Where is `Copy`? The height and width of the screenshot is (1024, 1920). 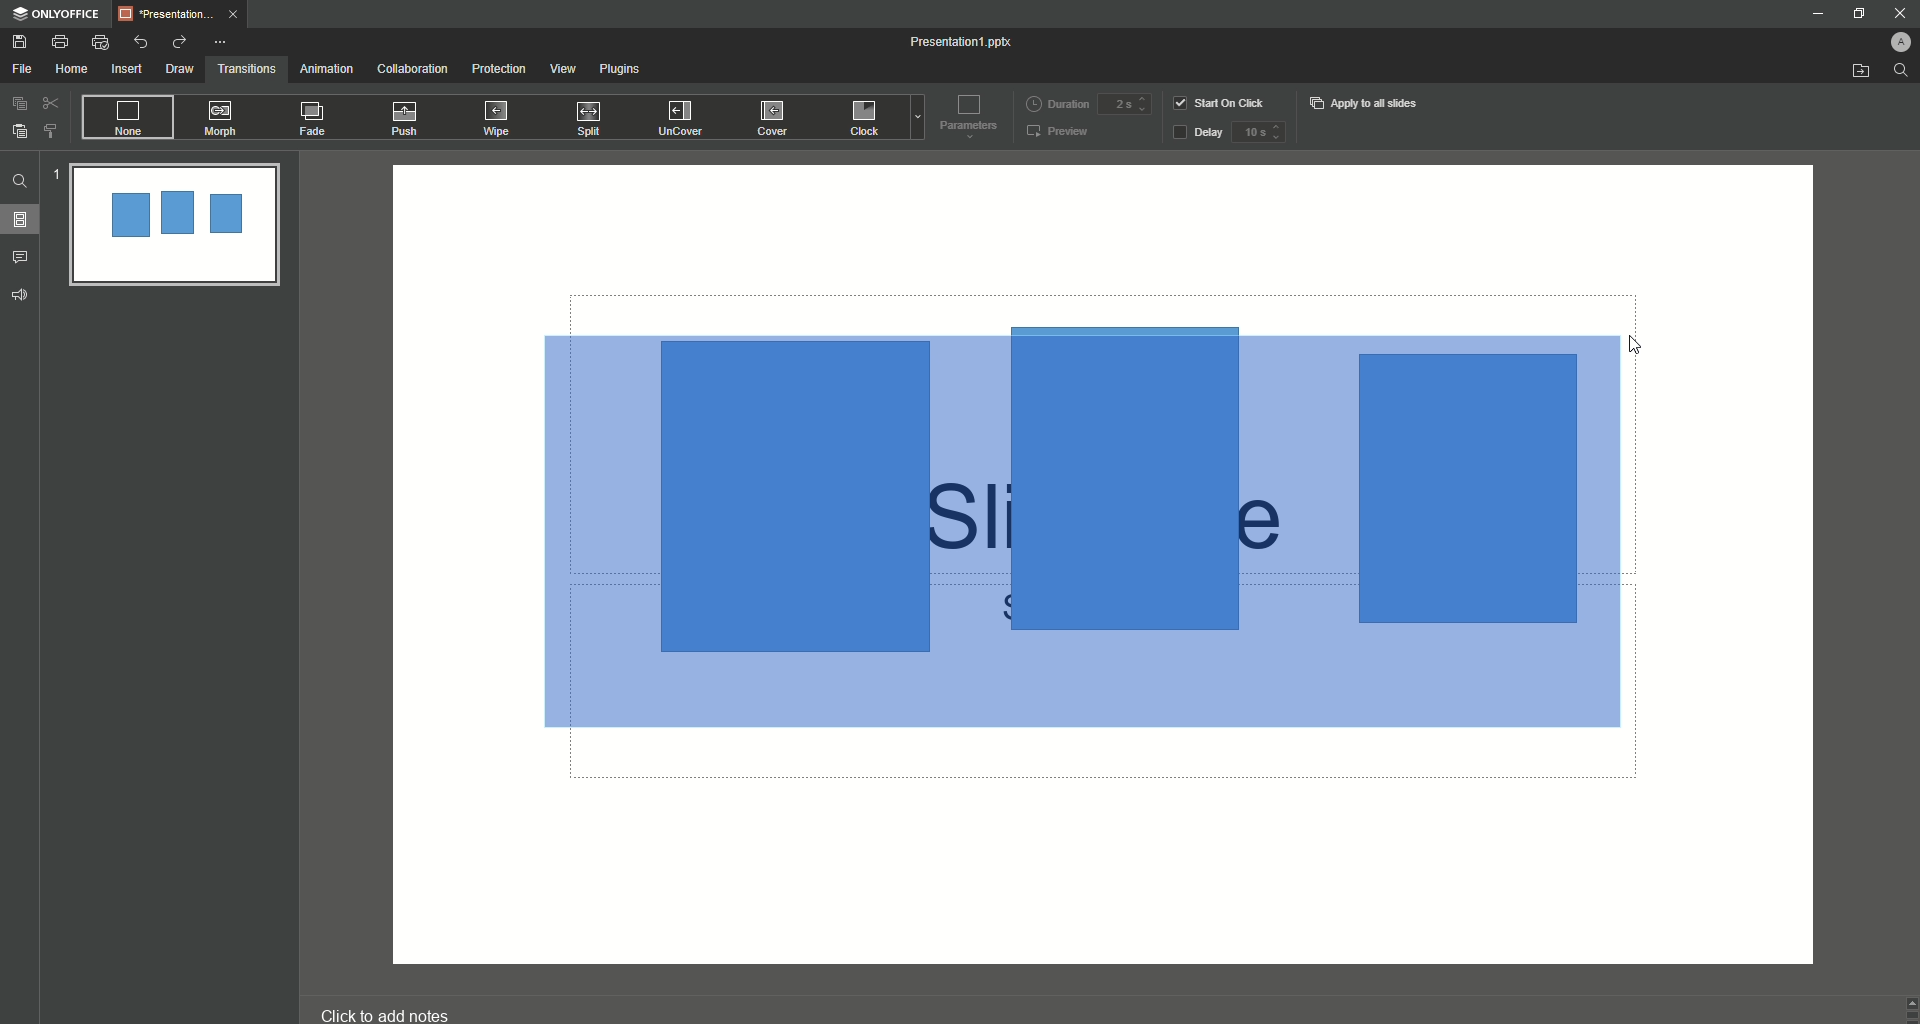 Copy is located at coordinates (19, 103).